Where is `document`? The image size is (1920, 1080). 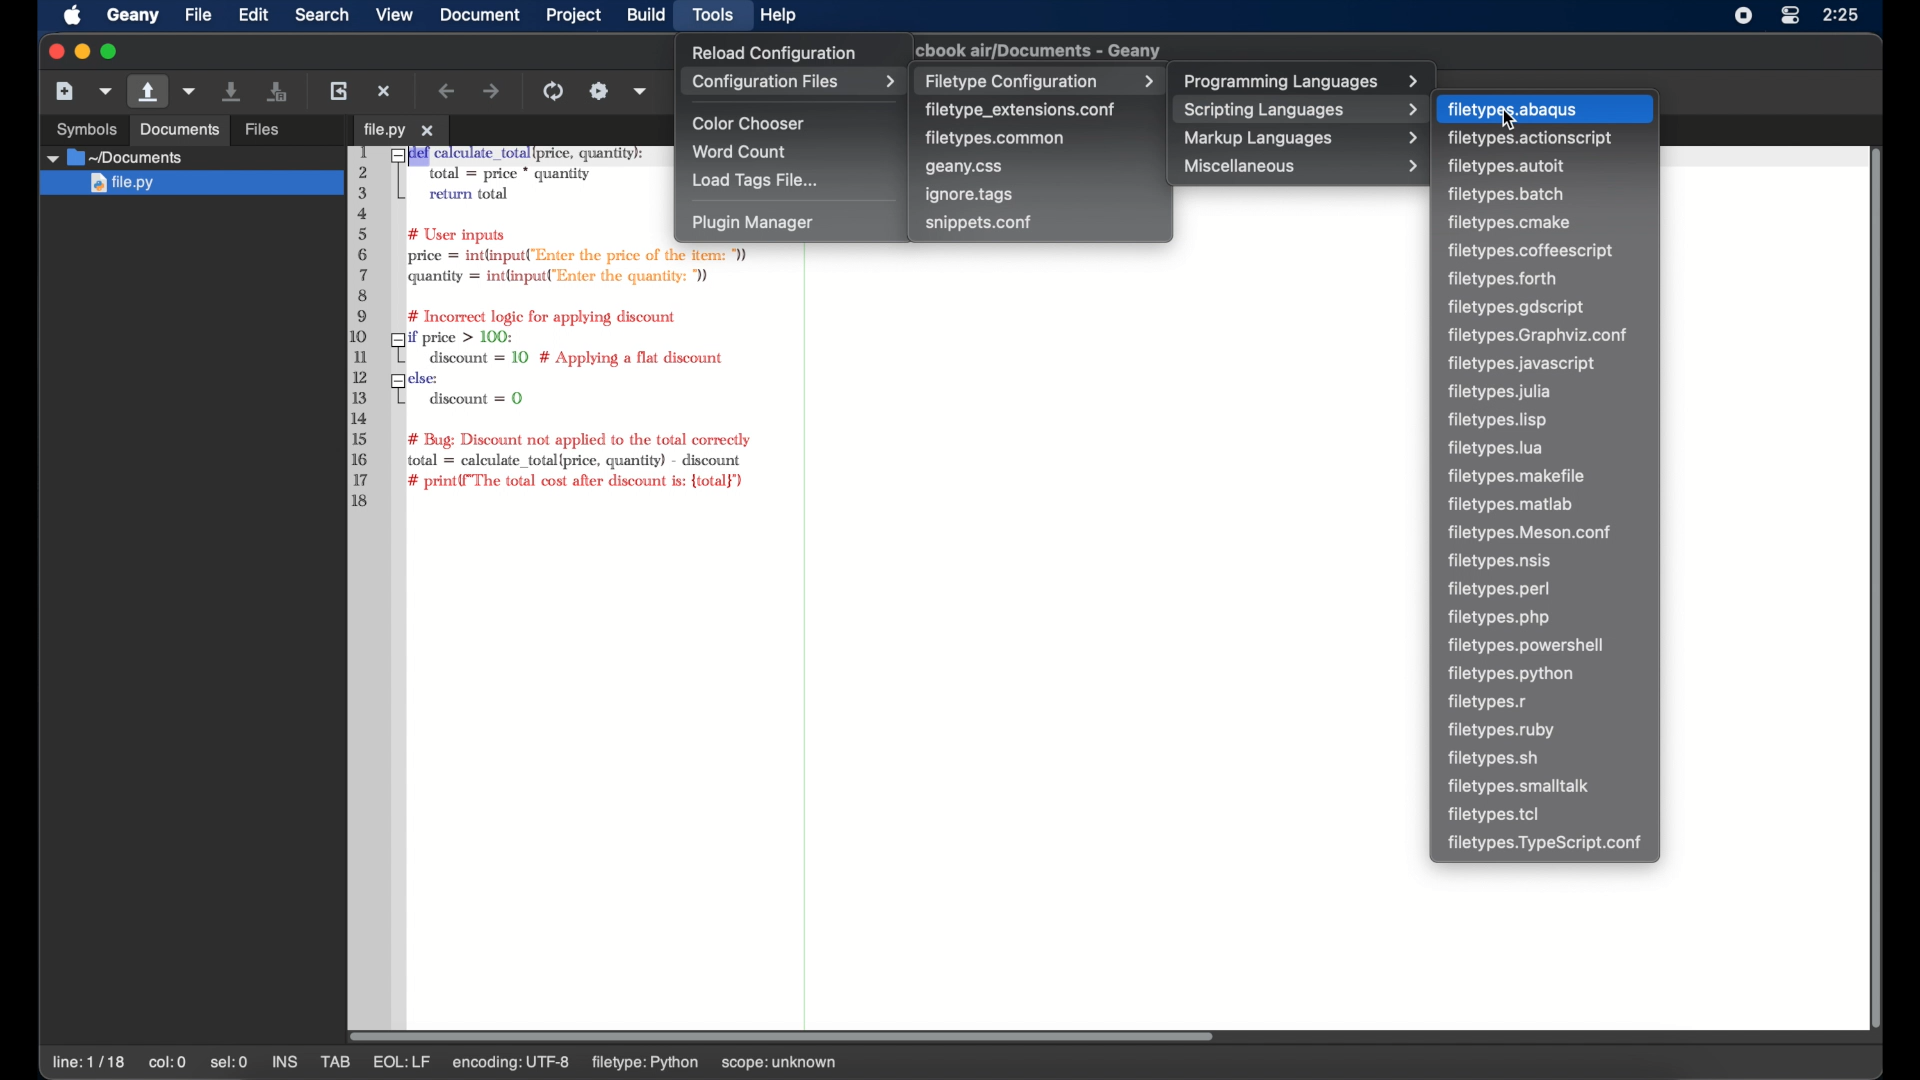
document is located at coordinates (478, 14).